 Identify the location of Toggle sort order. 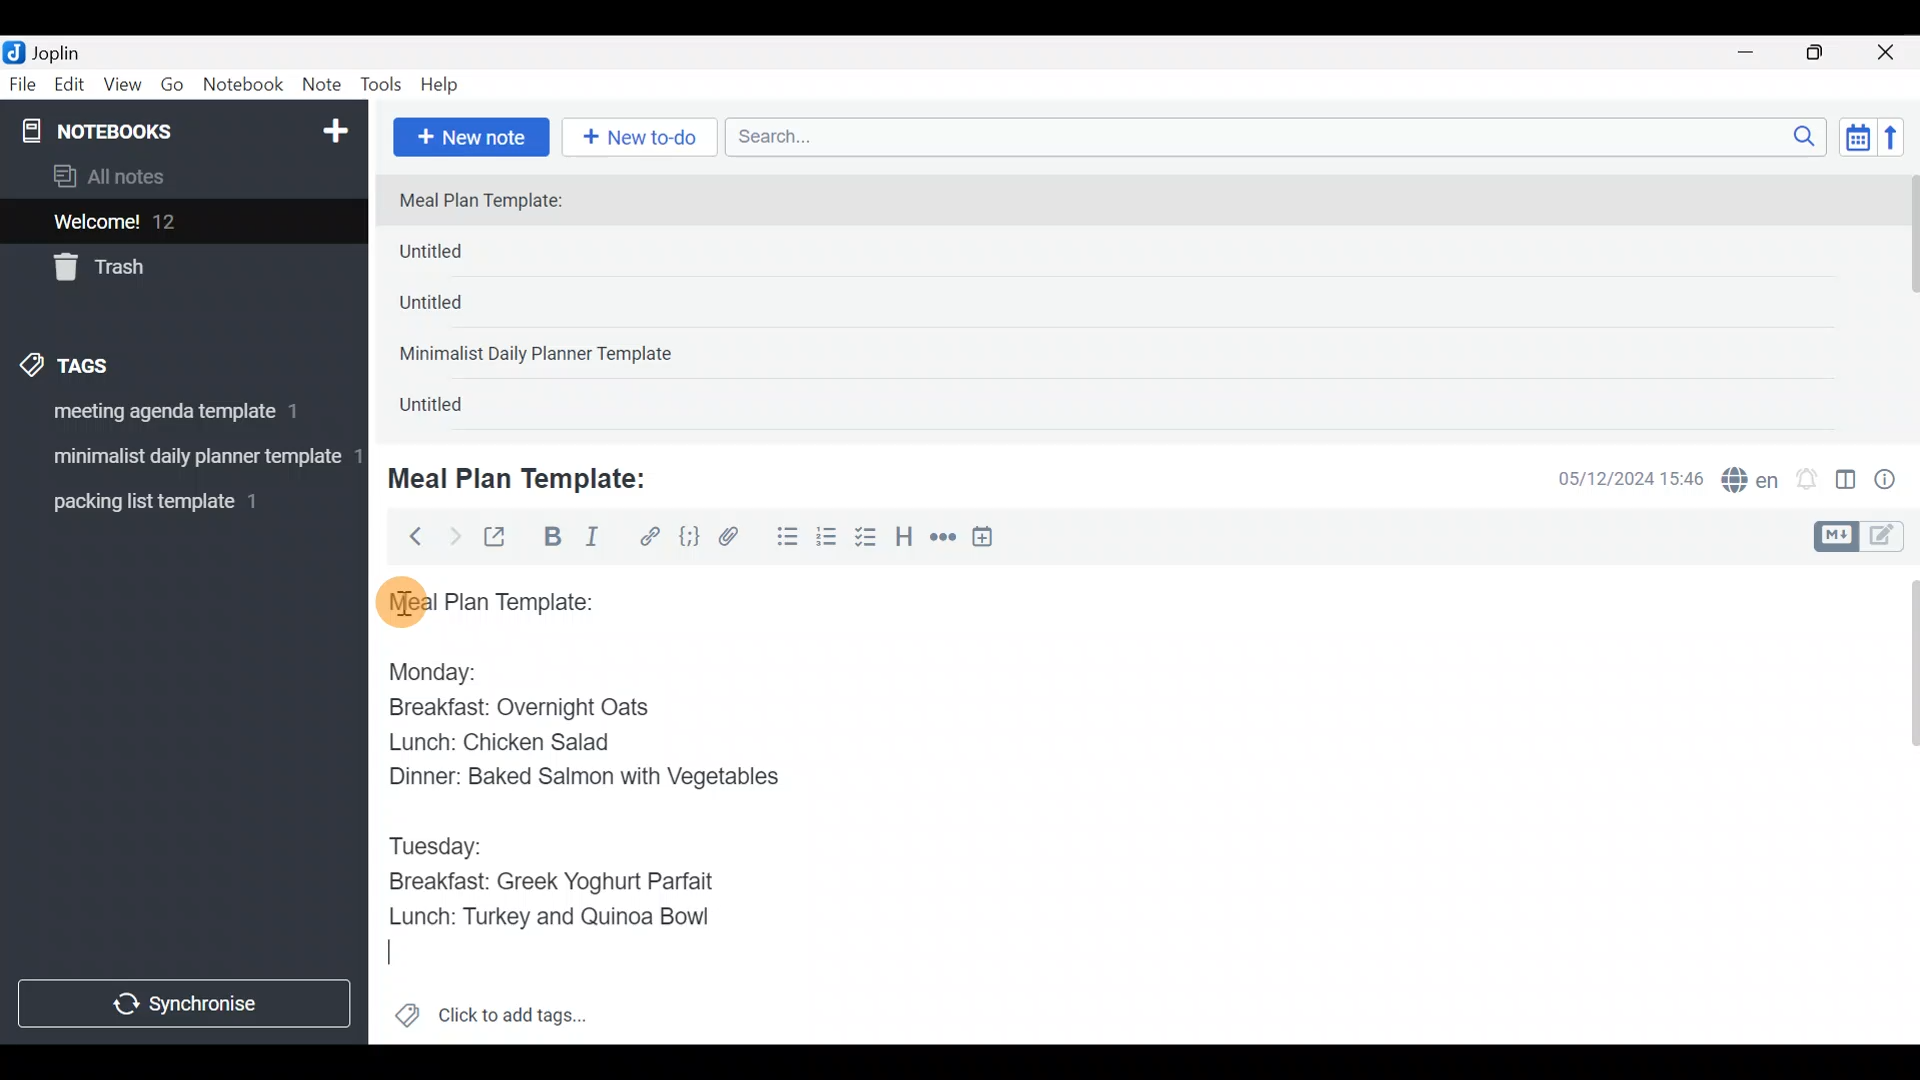
(1857, 138).